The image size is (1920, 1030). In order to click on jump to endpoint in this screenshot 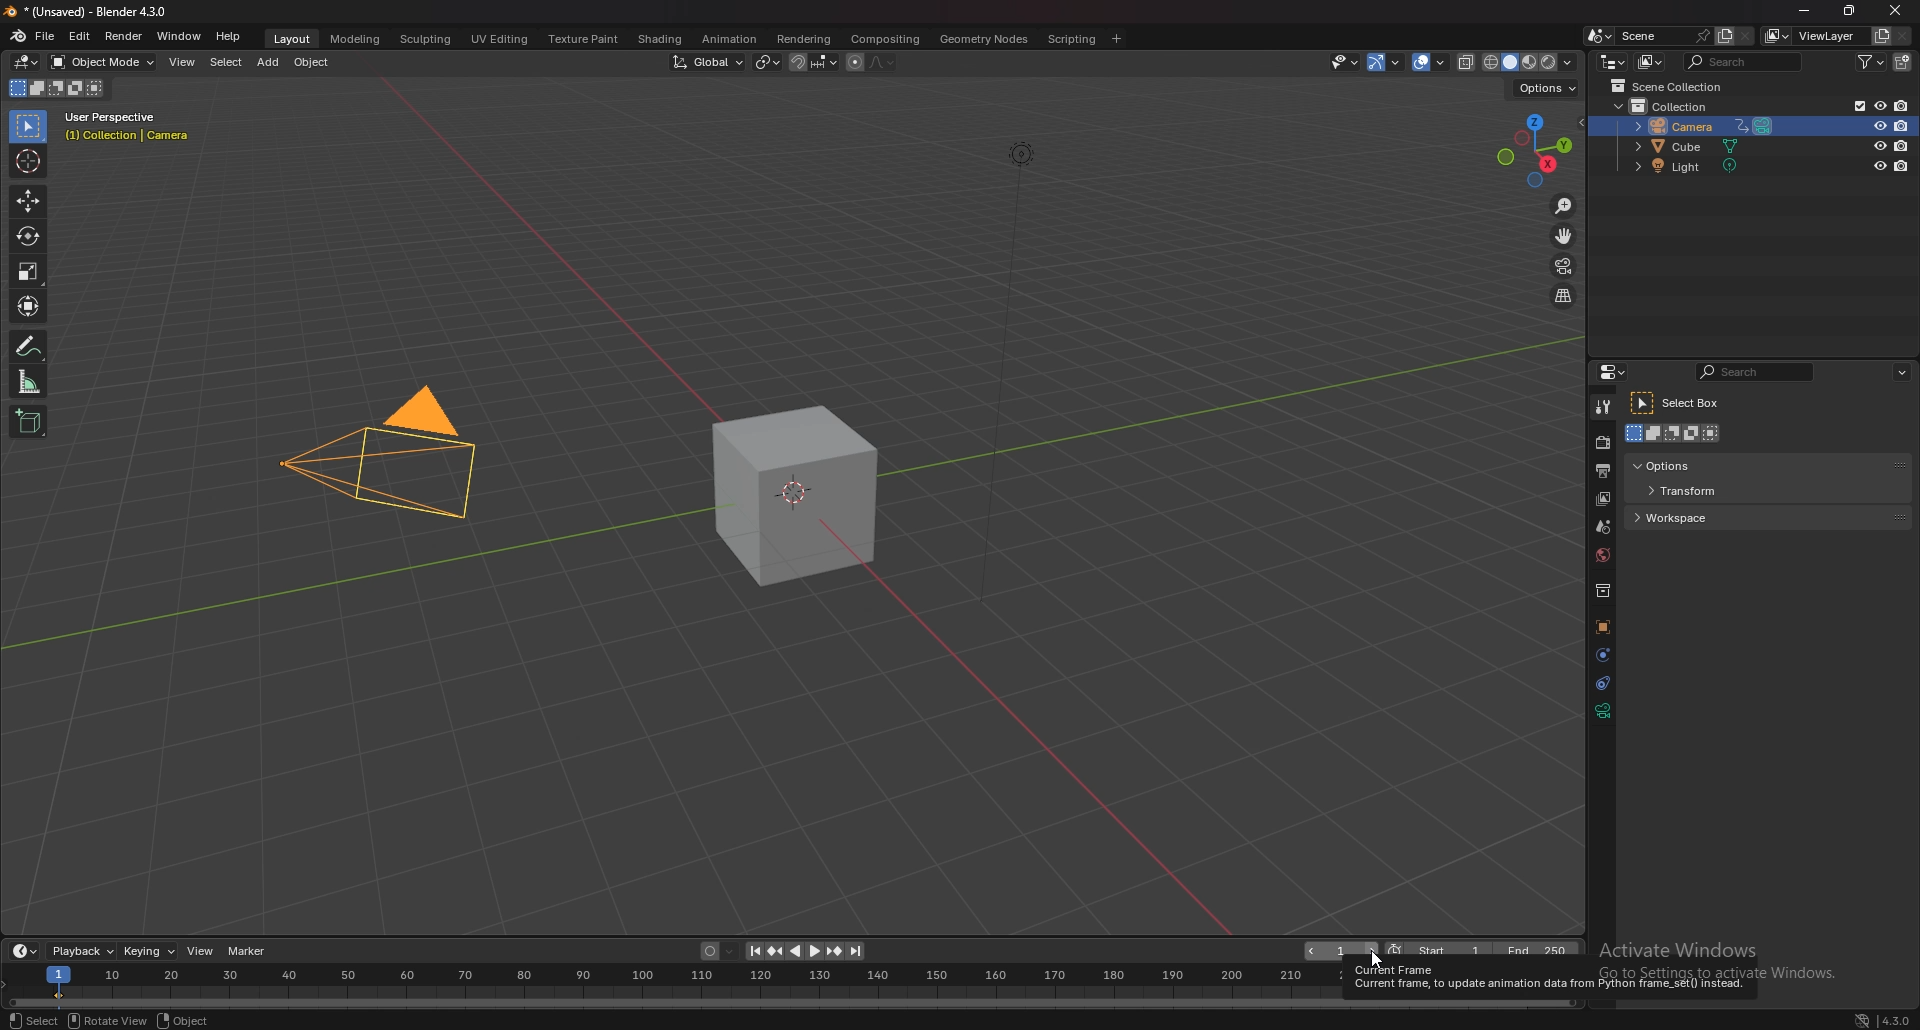, I will do `click(857, 951)`.